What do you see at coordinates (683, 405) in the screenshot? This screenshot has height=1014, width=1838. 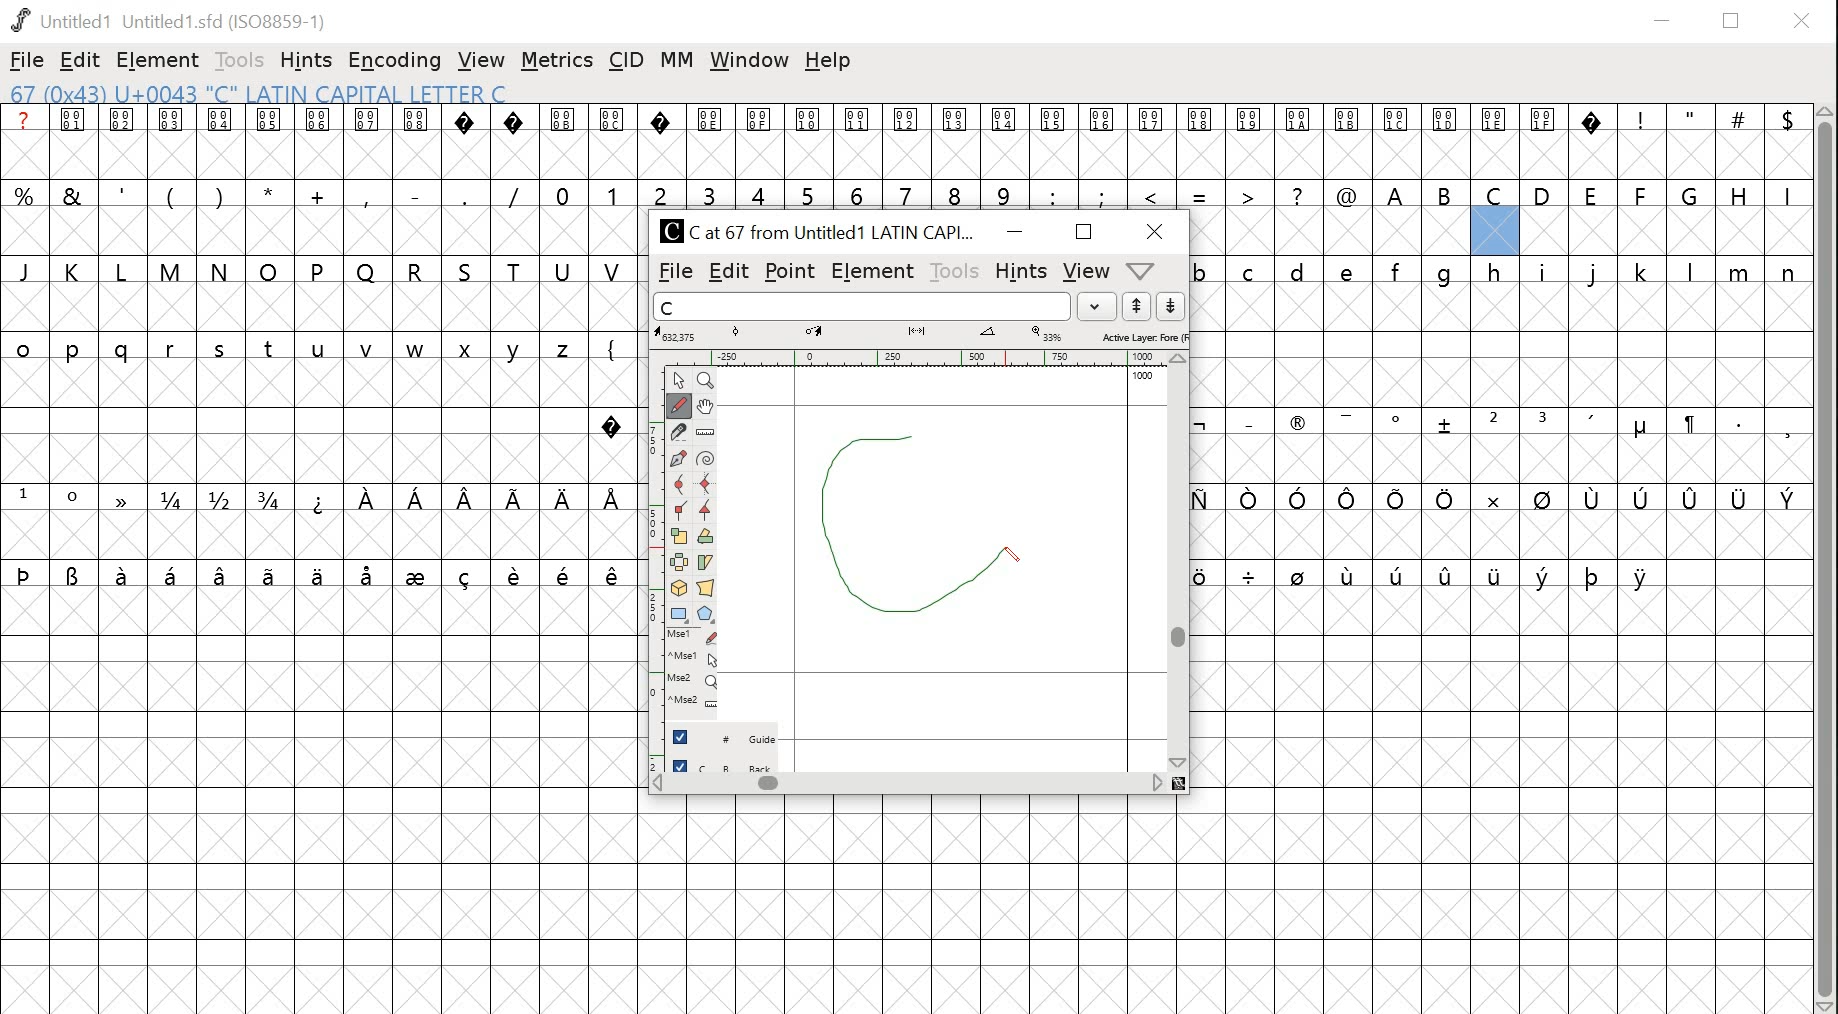 I see `freehand tool` at bounding box center [683, 405].